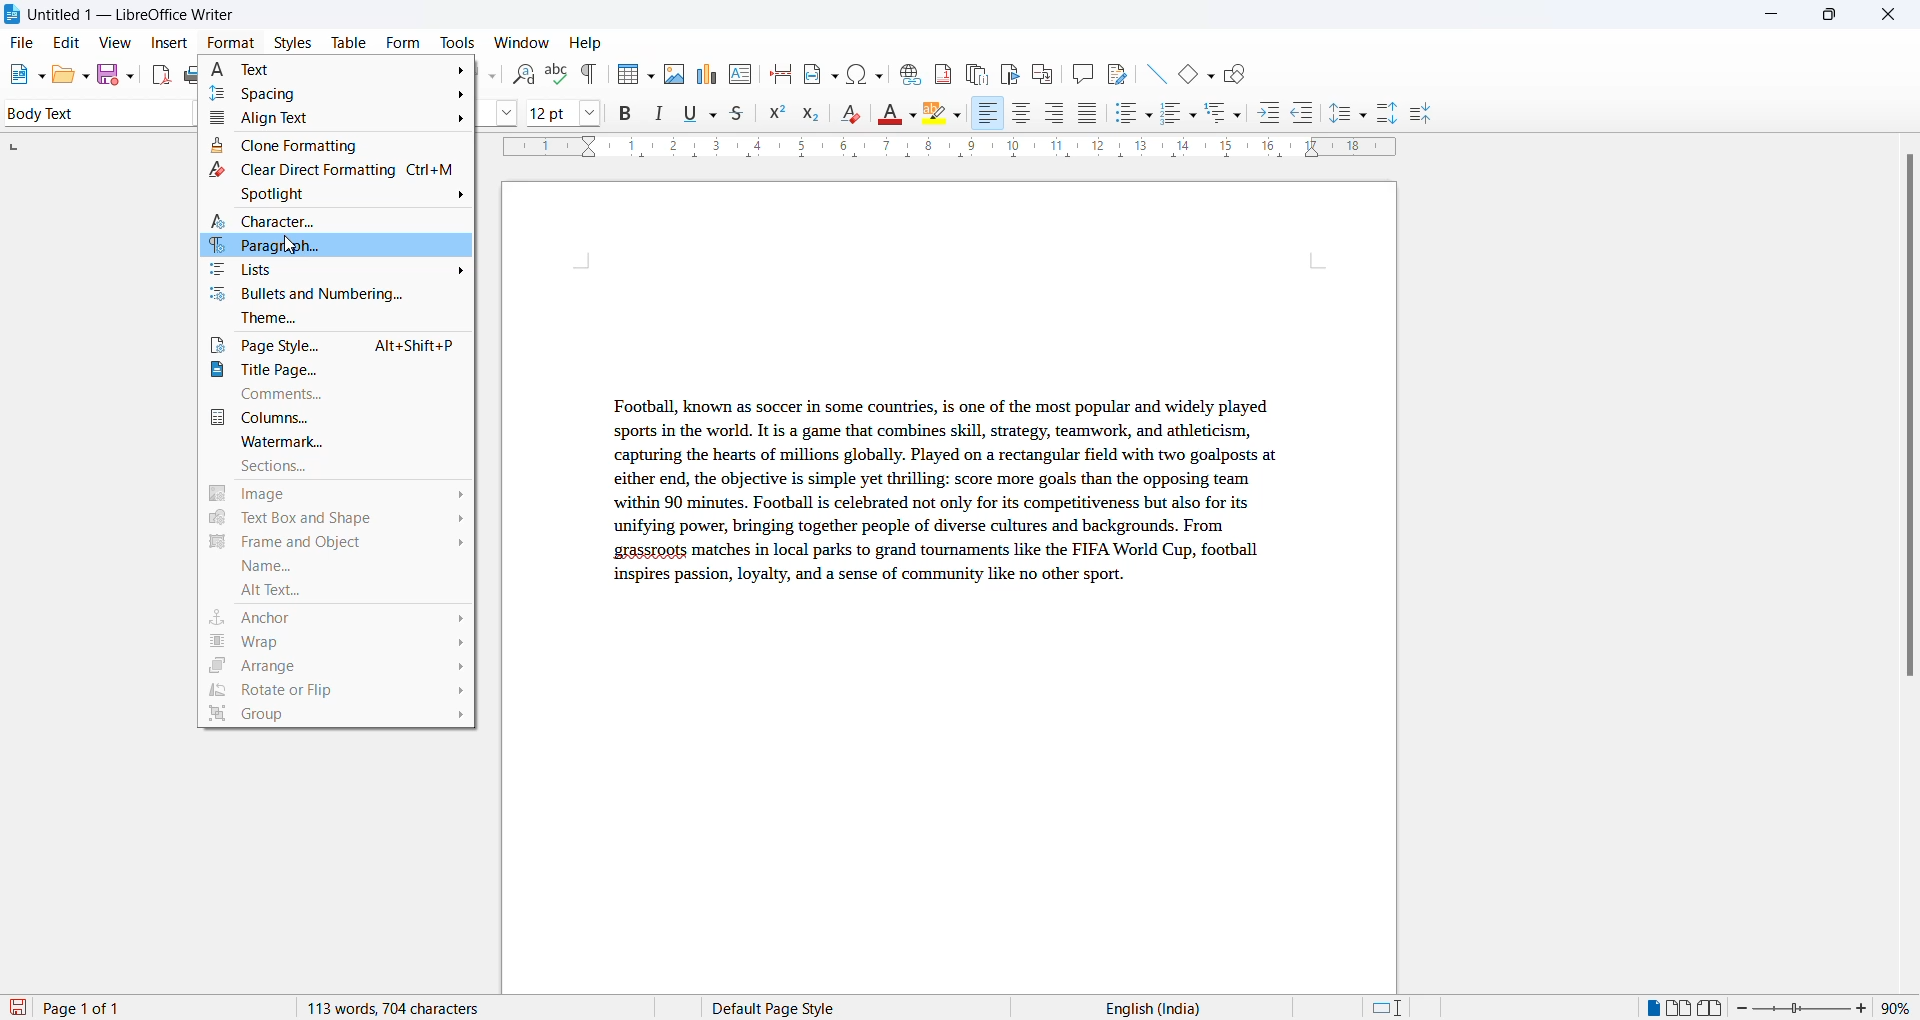 This screenshot has height=1020, width=1920. What do you see at coordinates (701, 113) in the screenshot?
I see `underline` at bounding box center [701, 113].